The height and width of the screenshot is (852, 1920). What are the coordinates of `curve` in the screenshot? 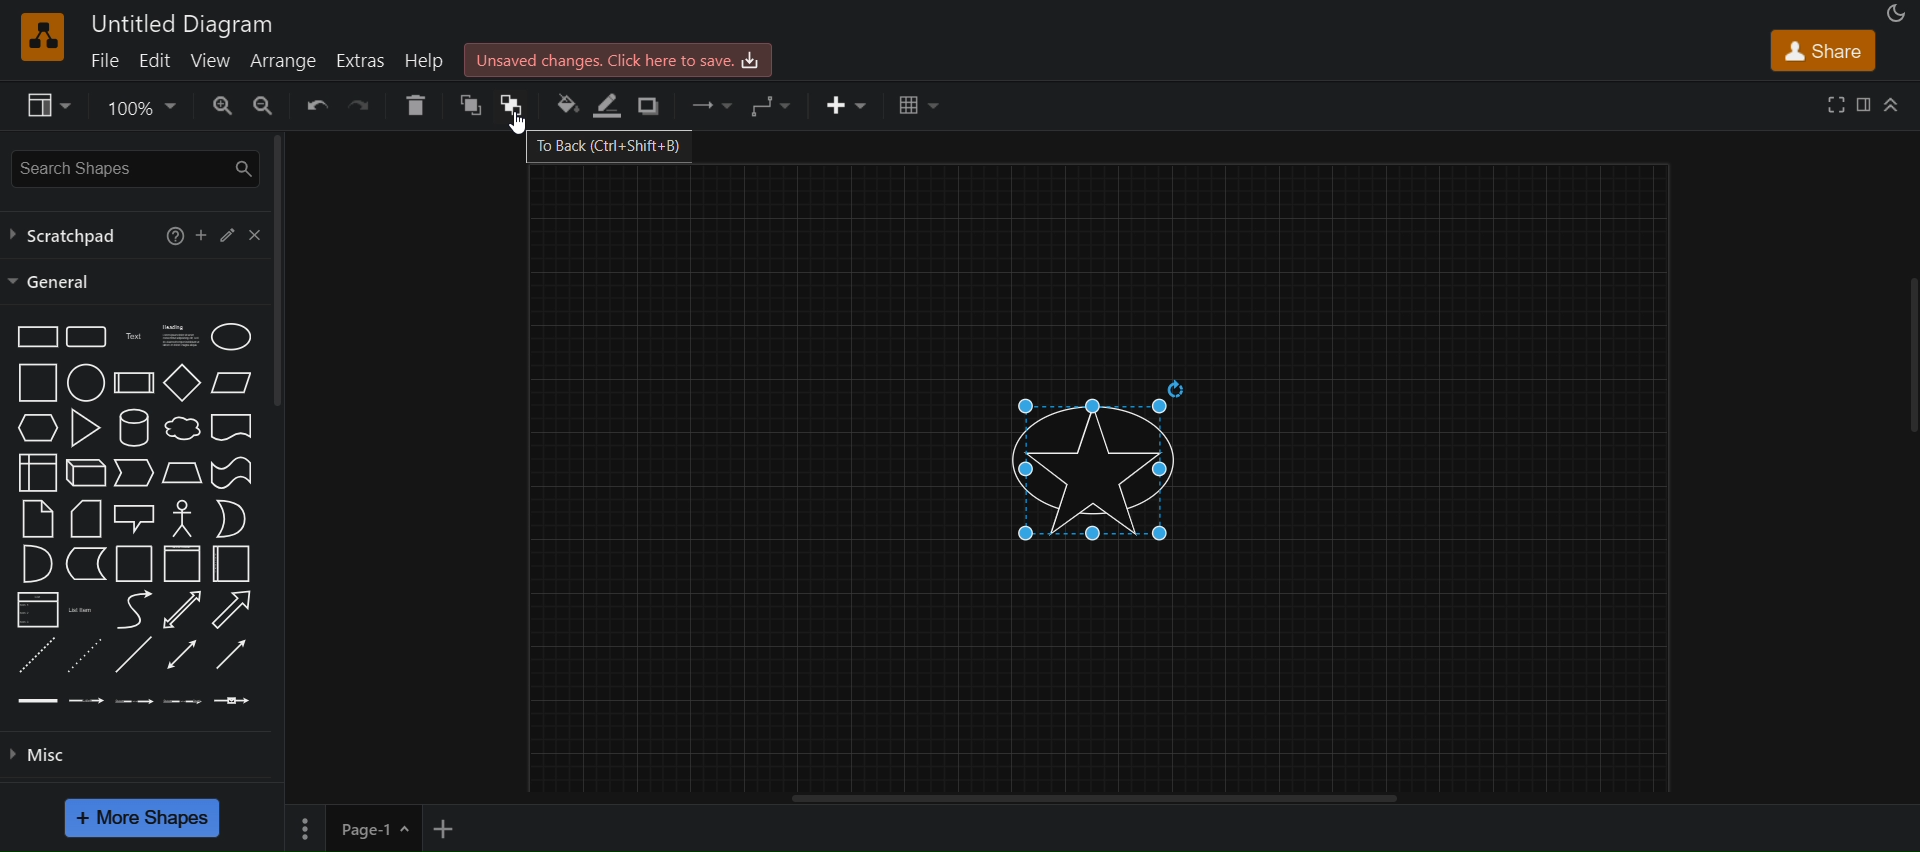 It's located at (133, 610).